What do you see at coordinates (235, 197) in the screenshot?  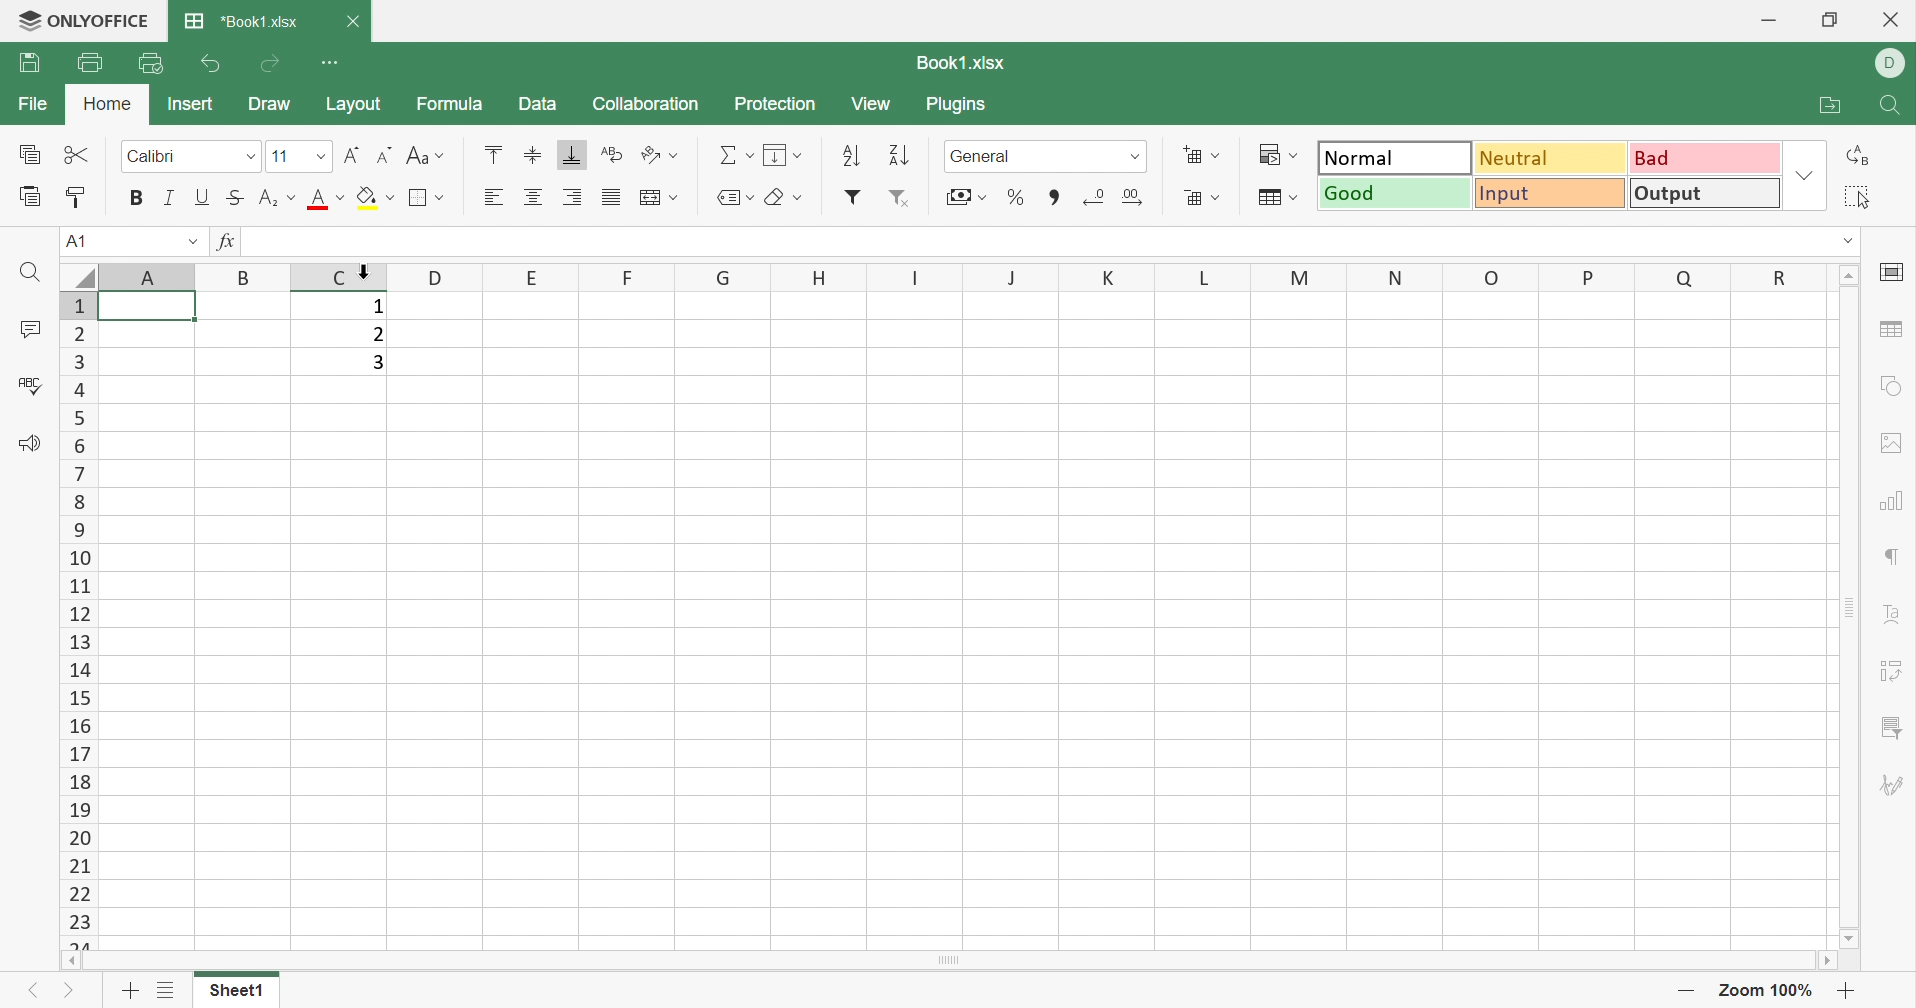 I see `Strikethrough` at bounding box center [235, 197].